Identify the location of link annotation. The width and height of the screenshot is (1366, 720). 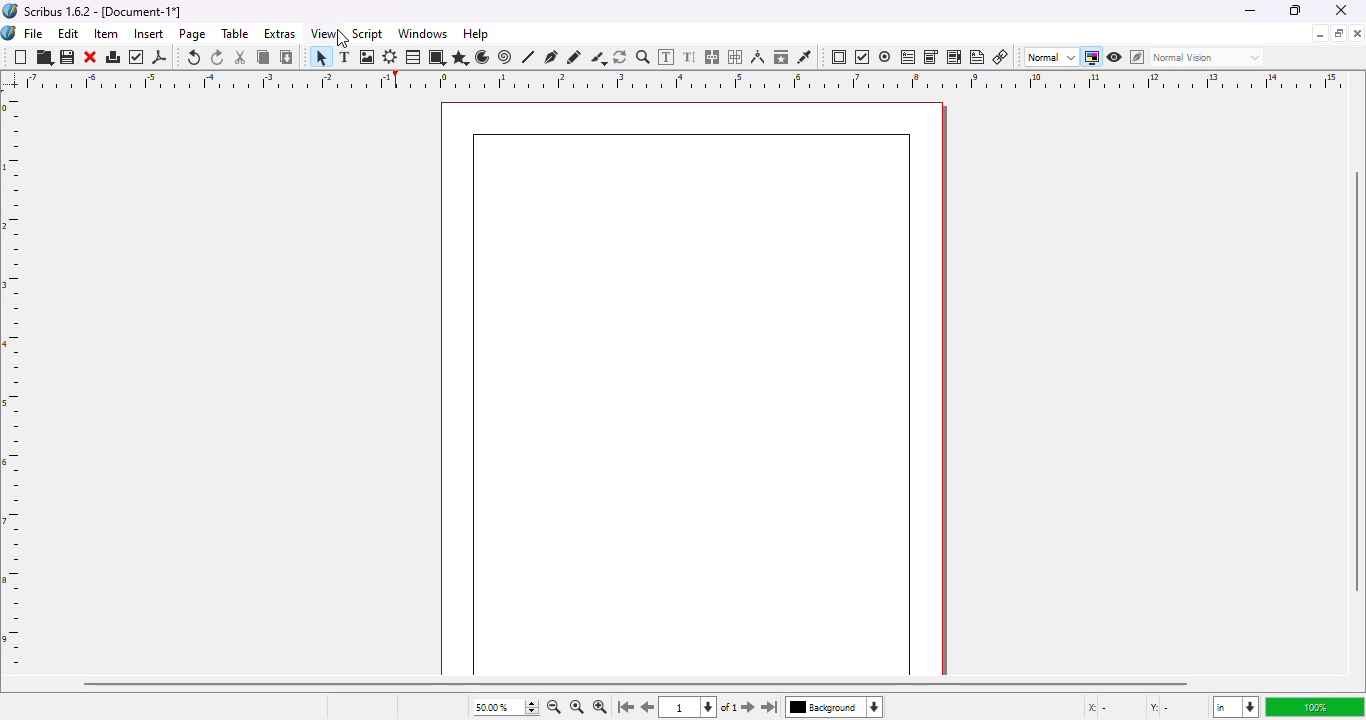
(1001, 57).